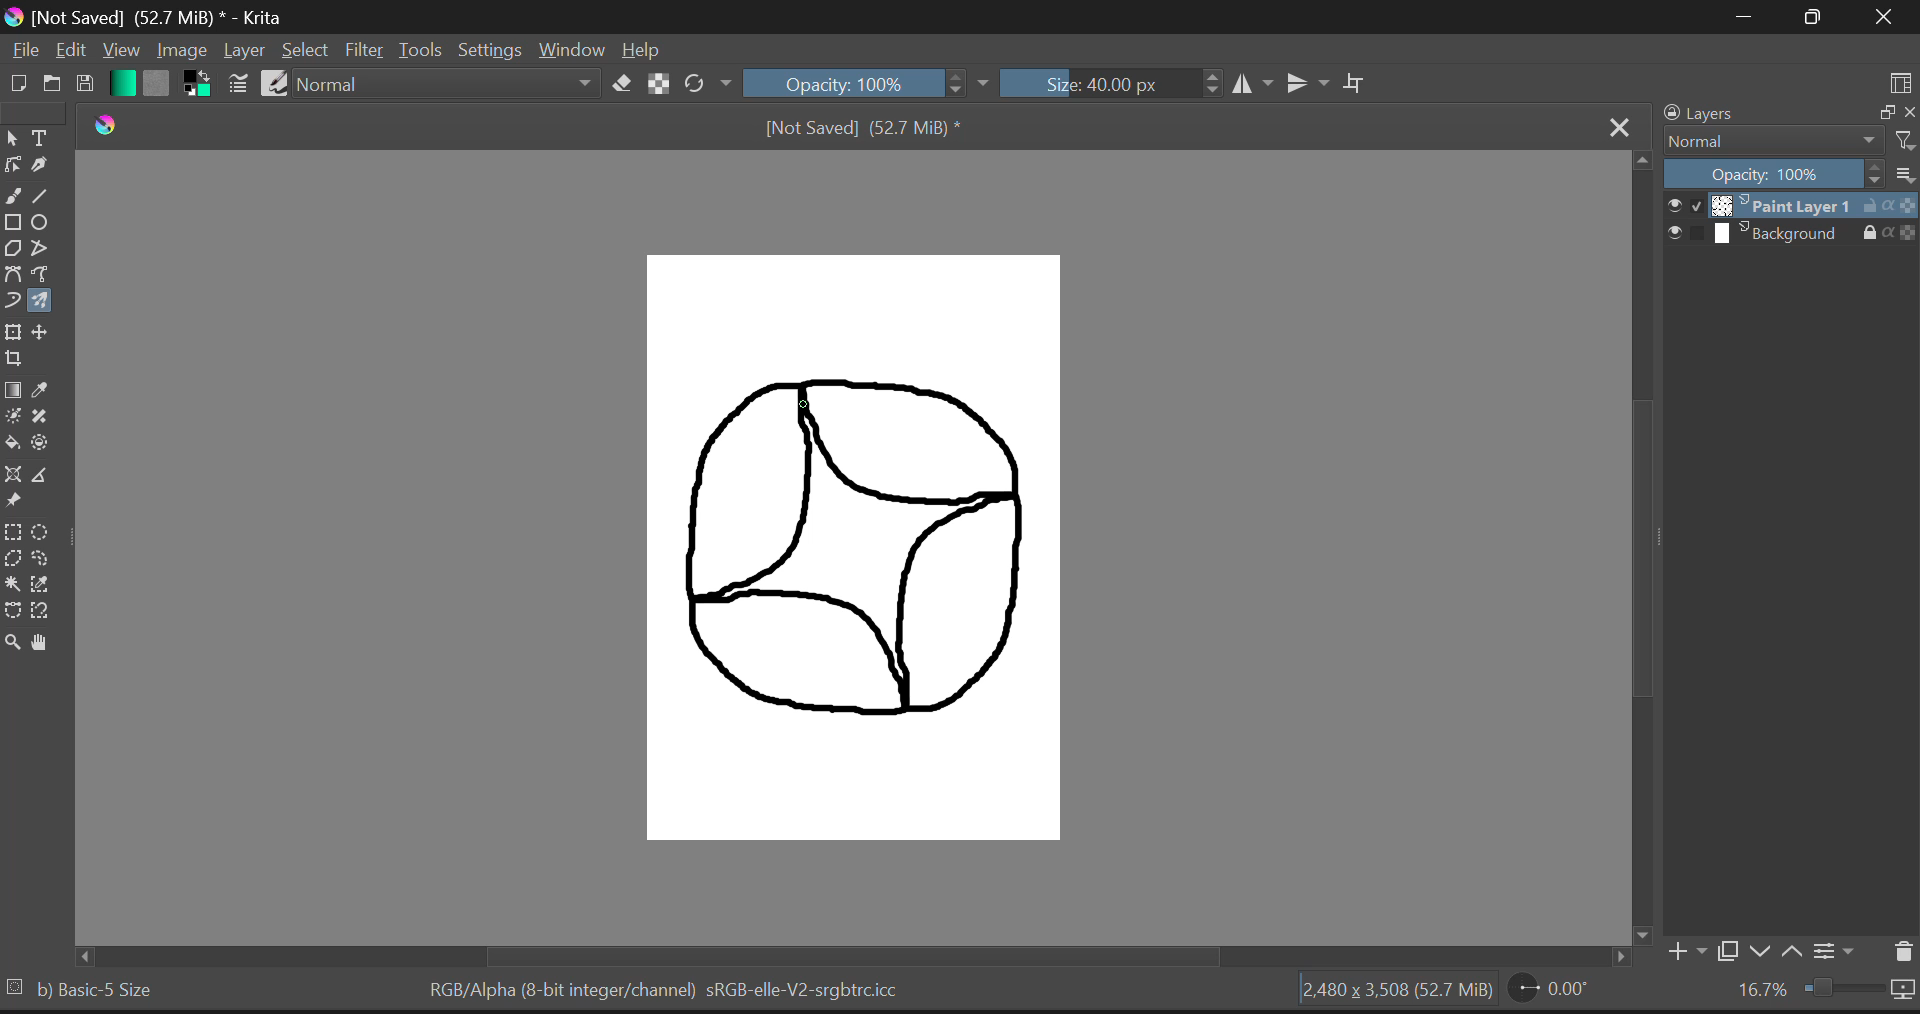 This screenshot has width=1920, height=1014. Describe the element at coordinates (12, 247) in the screenshot. I see `Polygons` at that location.